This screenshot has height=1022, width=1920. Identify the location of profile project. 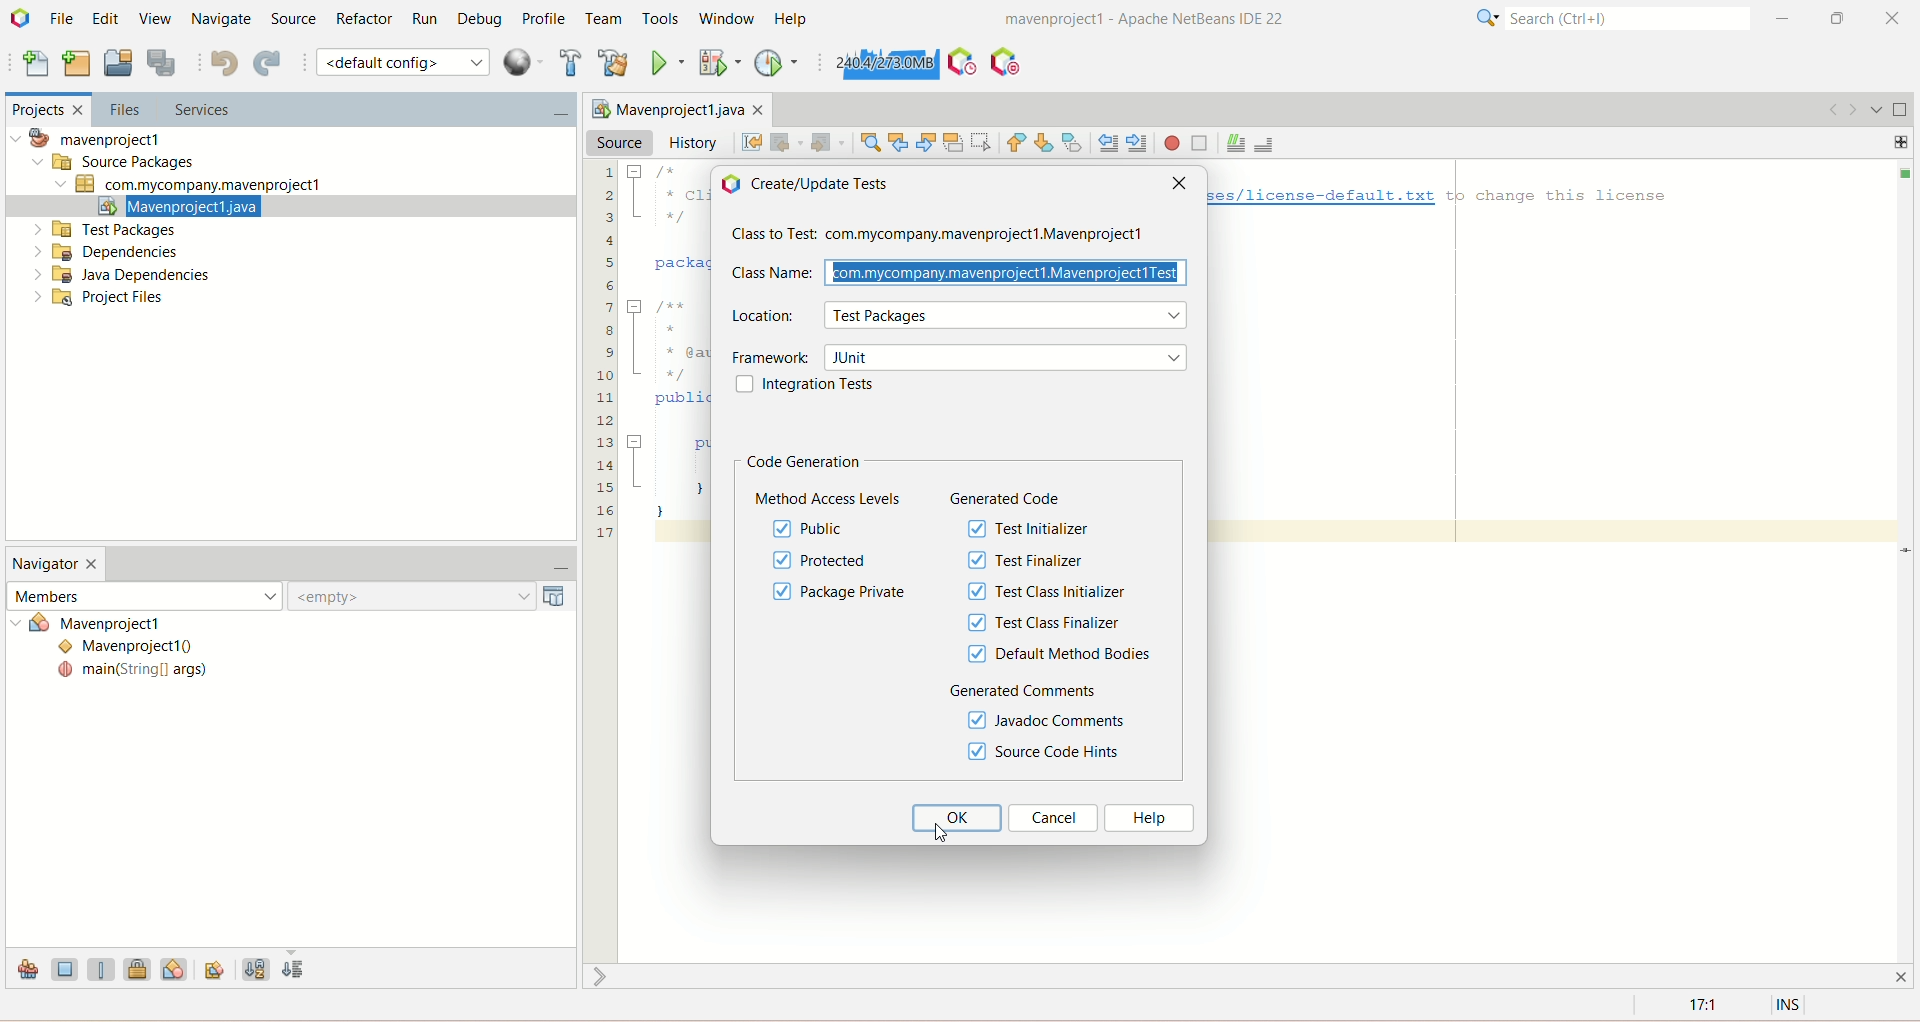
(778, 63).